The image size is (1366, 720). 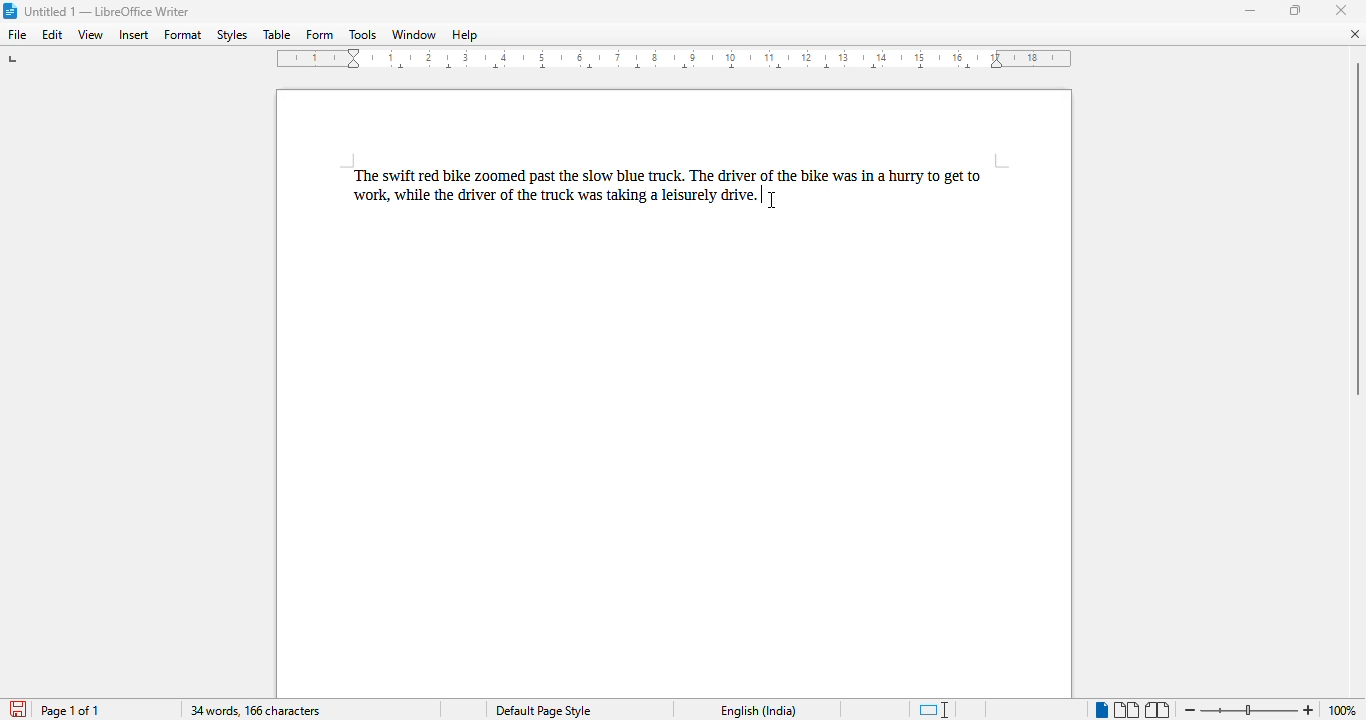 I want to click on The swift red bike zoomed past the slow blue truck. The driver of the bike was in a hurry to get to work, while the driver of the truck was taking a leisurely drive. , so click(x=669, y=184).